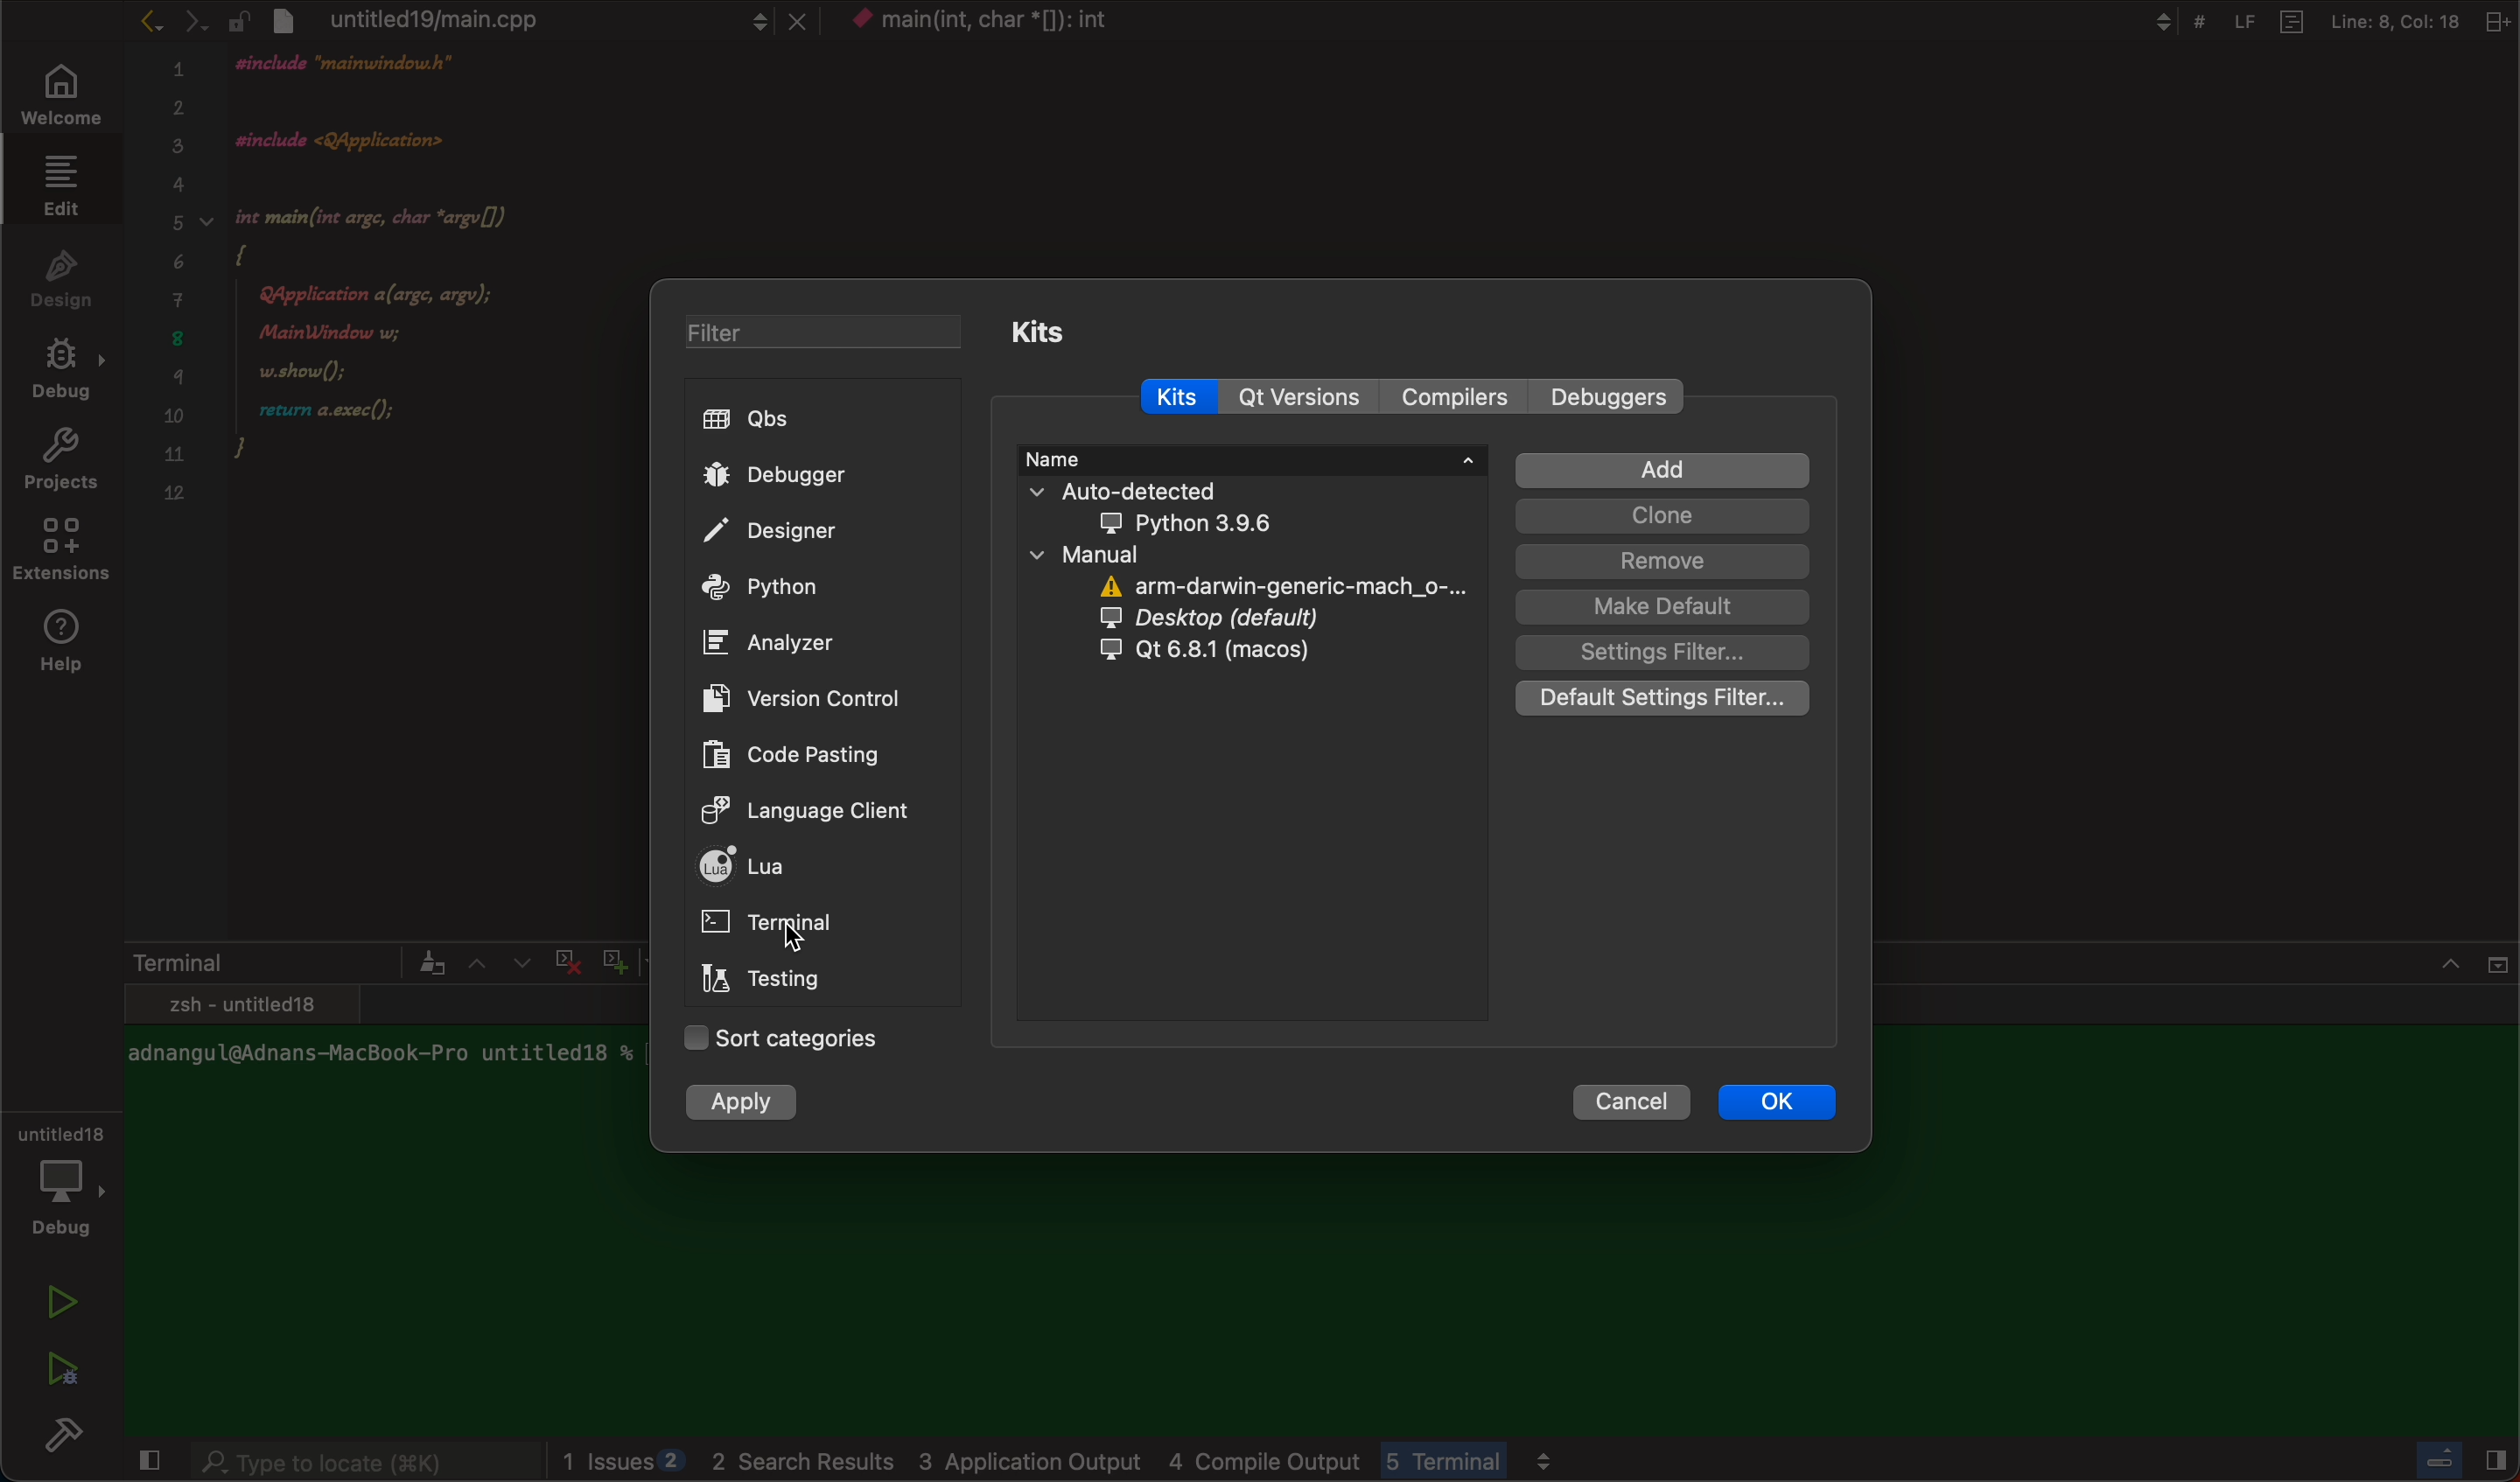  Describe the element at coordinates (2475, 958) in the screenshot. I see `close` at that location.